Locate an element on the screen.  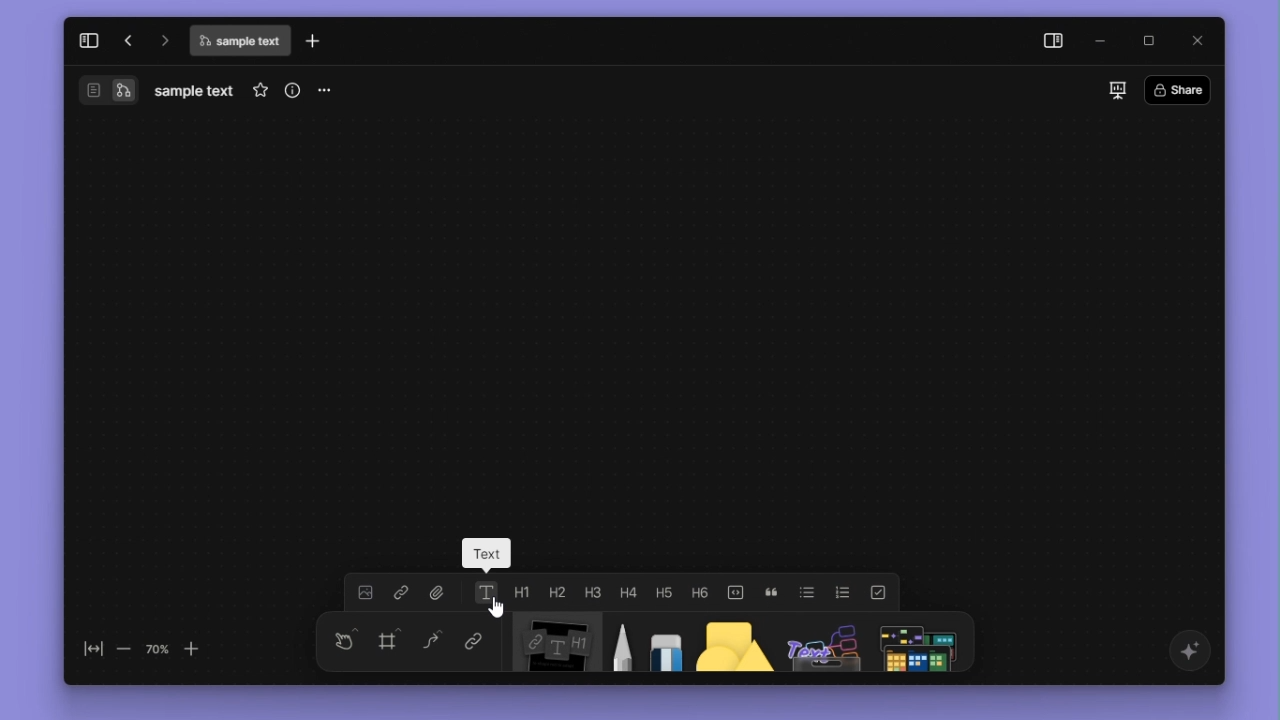
file is located at coordinates (437, 592).